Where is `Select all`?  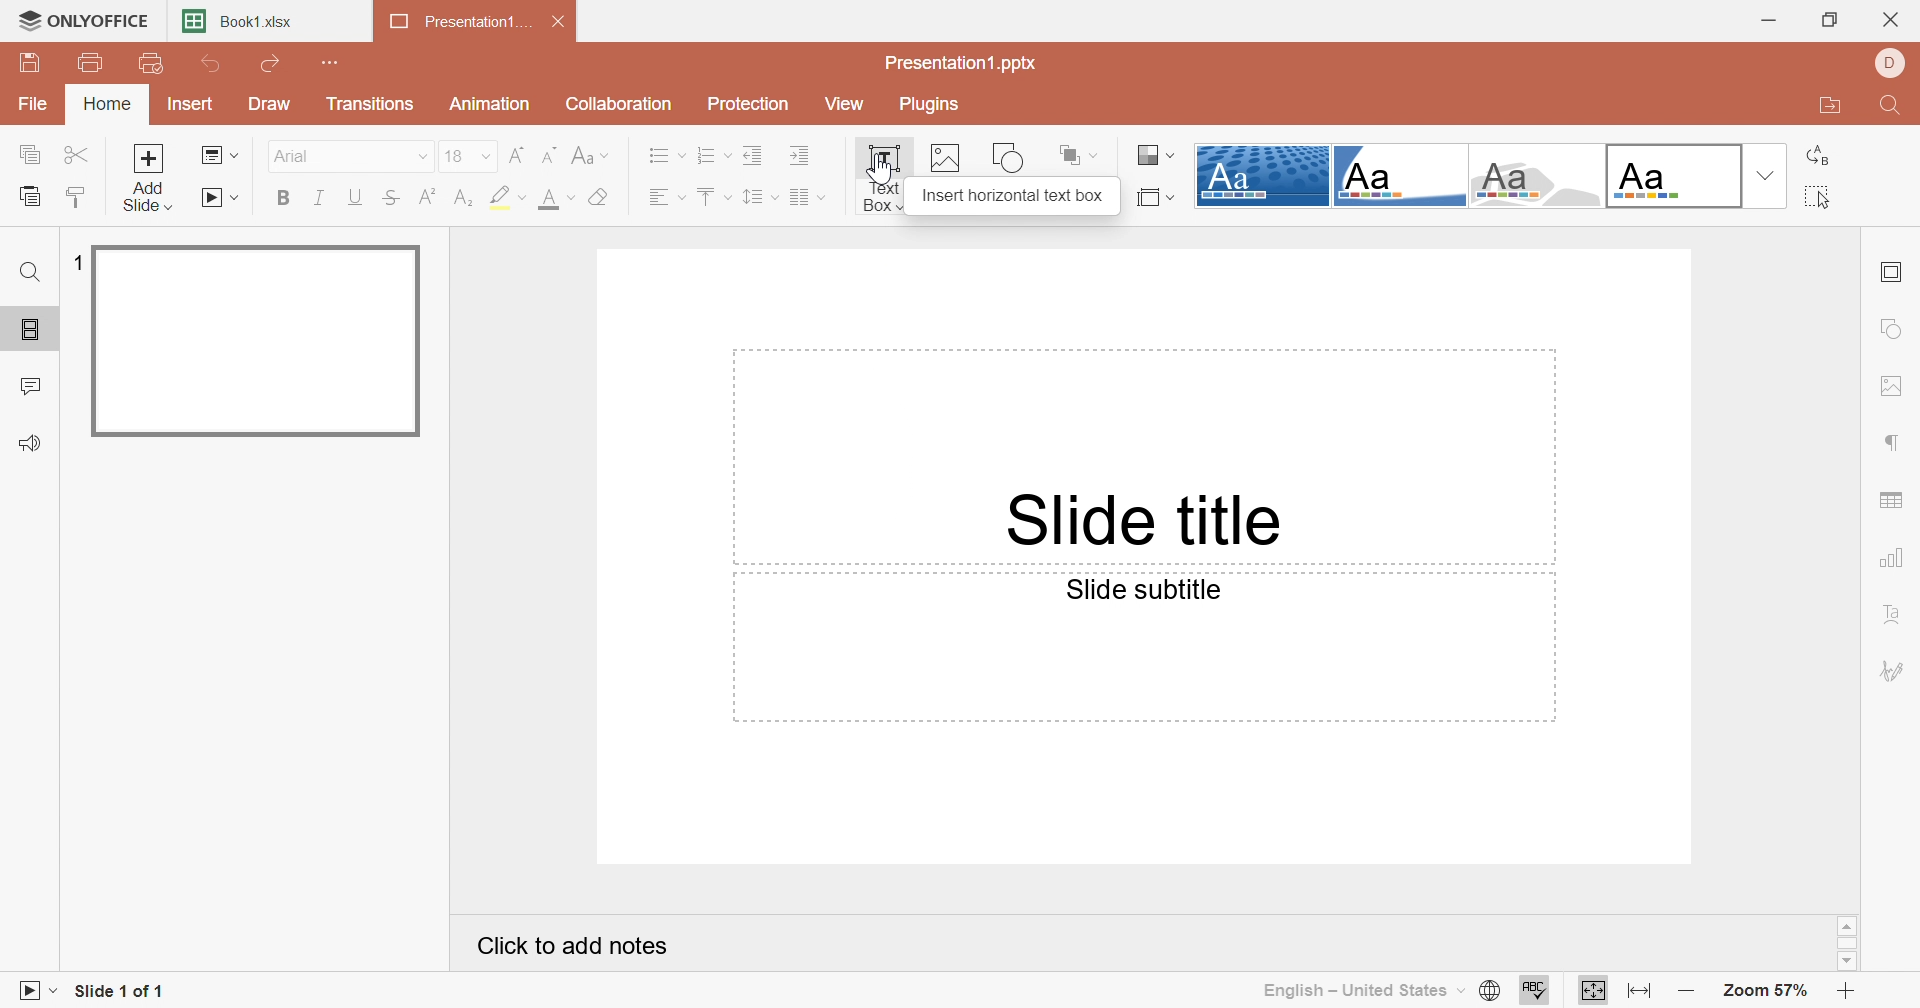 Select all is located at coordinates (1822, 197).